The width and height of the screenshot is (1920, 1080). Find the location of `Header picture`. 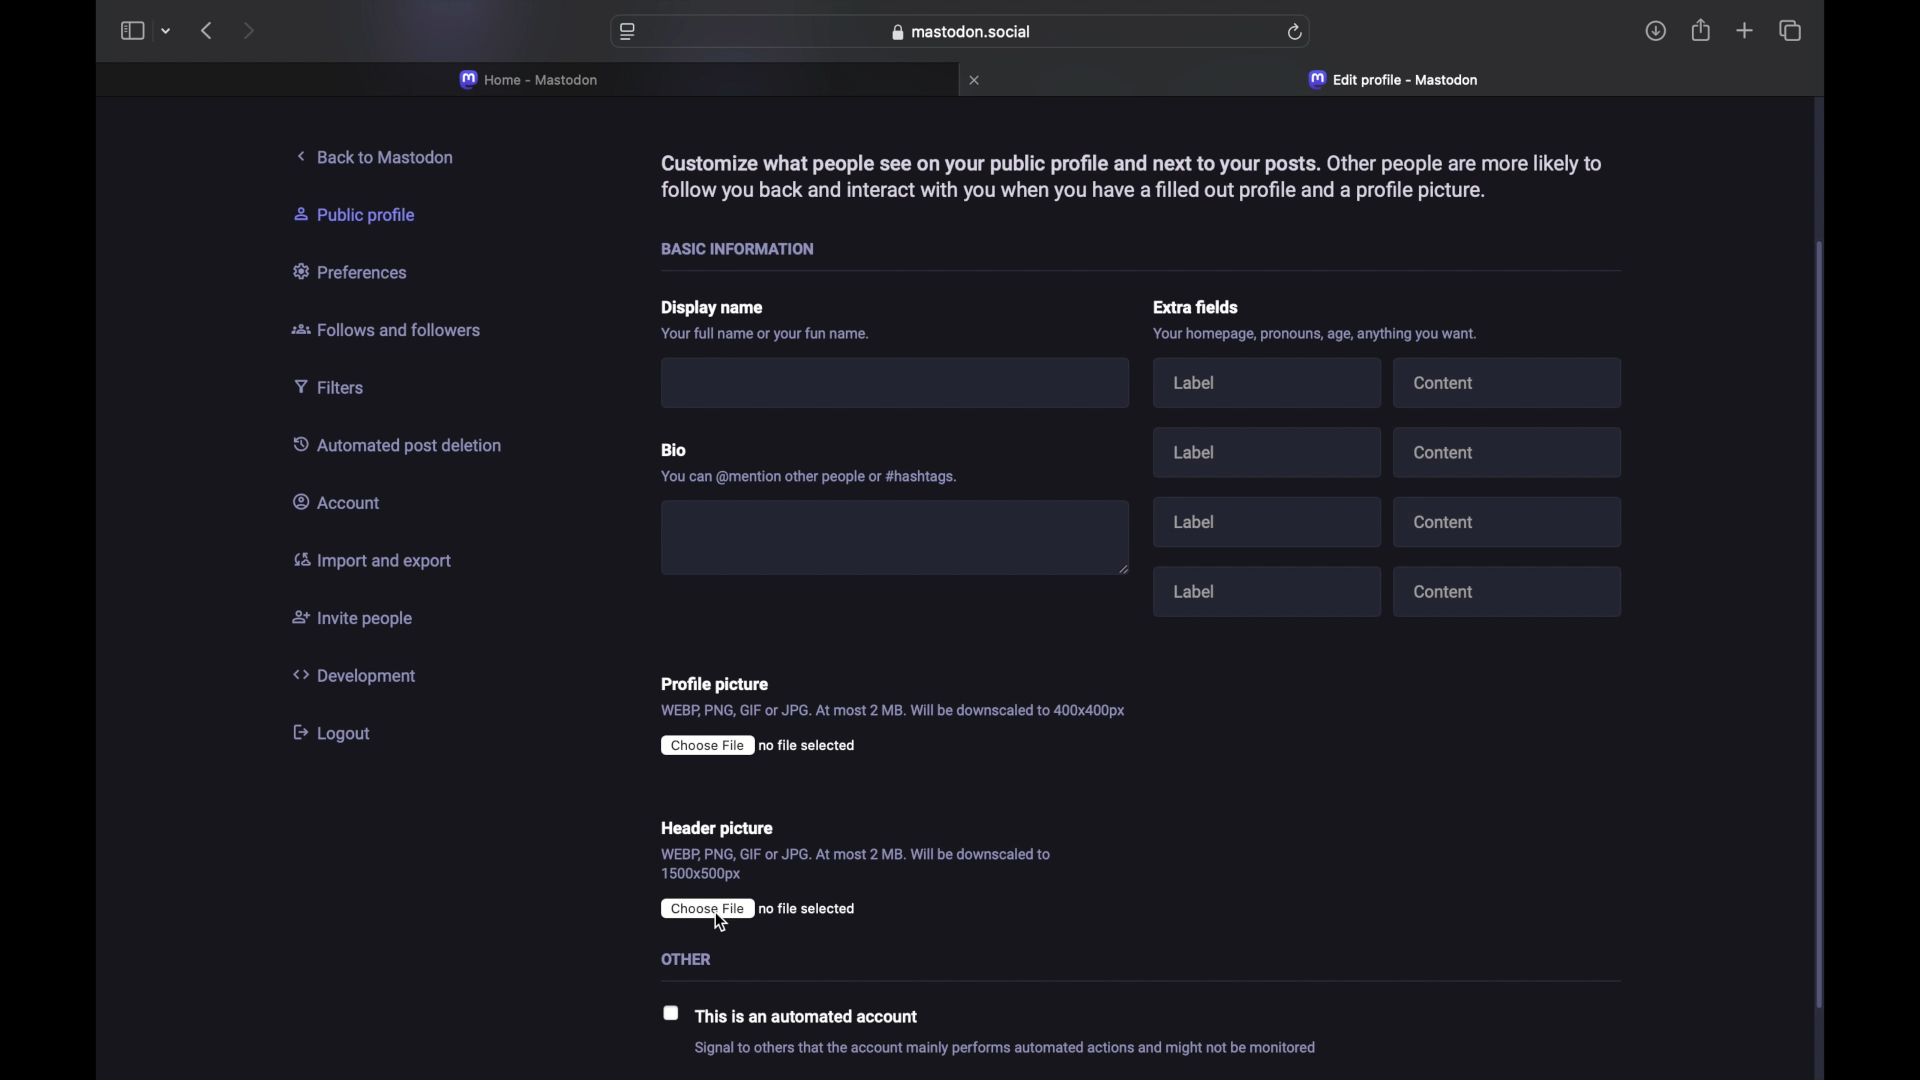

Header picture is located at coordinates (717, 826).